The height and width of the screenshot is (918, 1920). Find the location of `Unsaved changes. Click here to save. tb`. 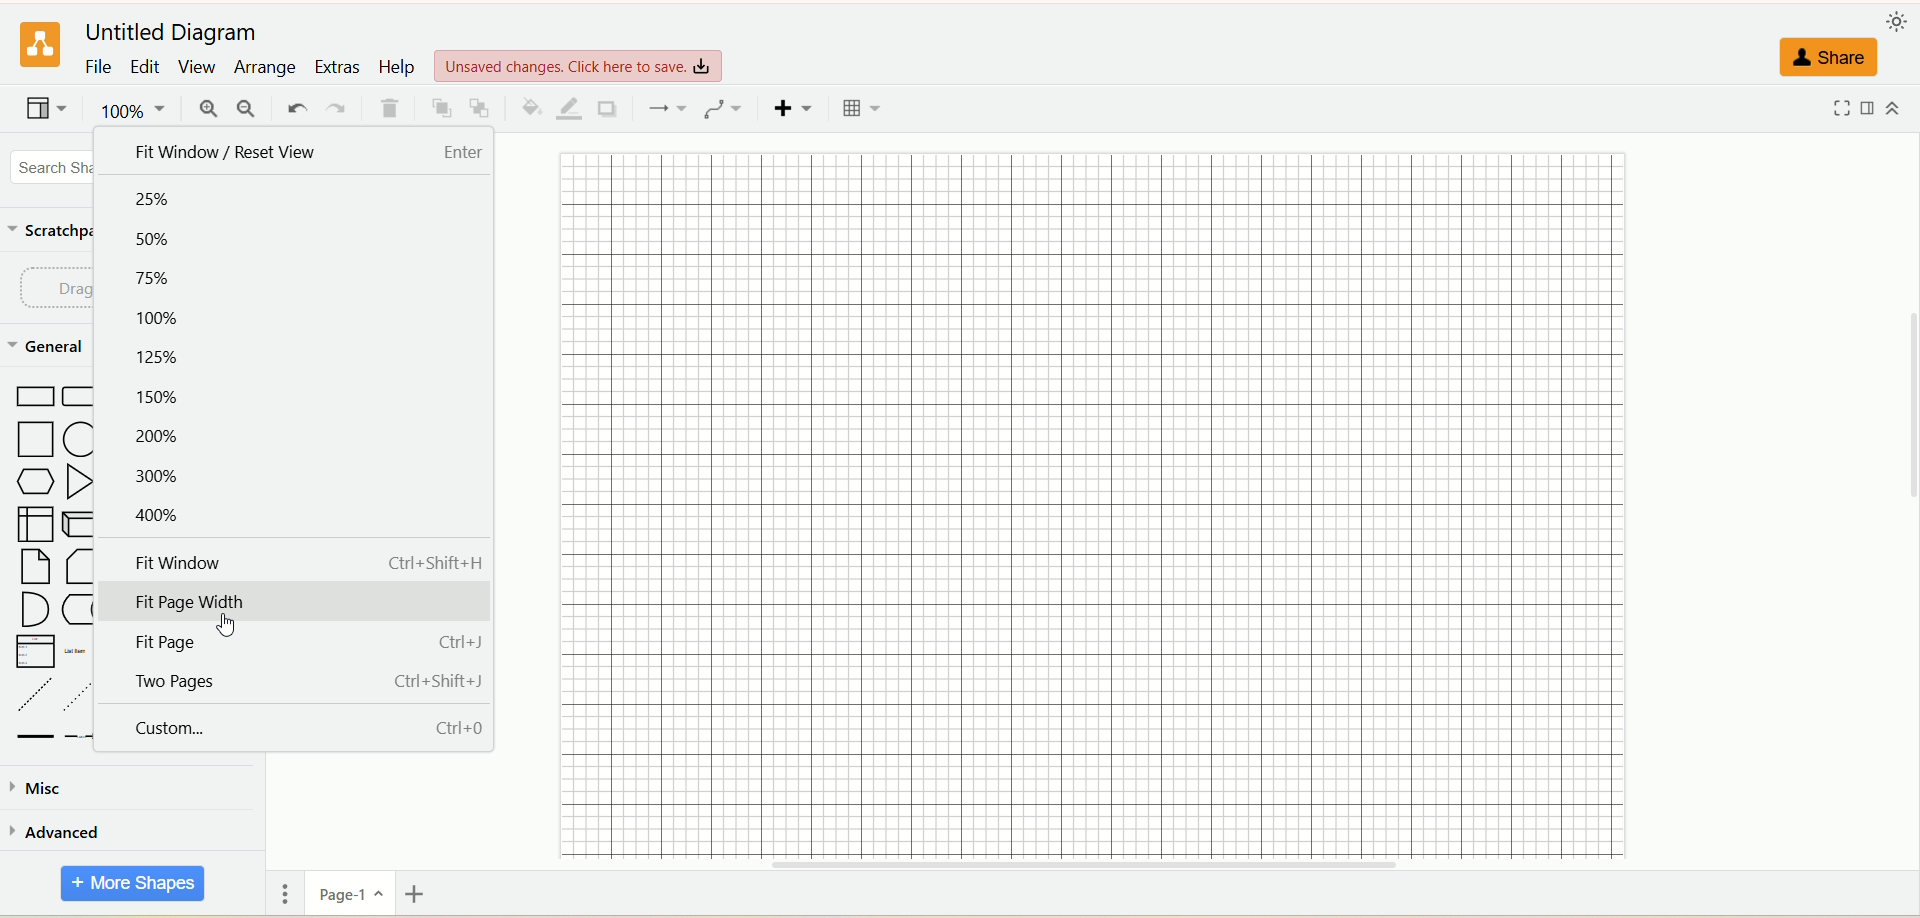

Unsaved changes. Click here to save. tb is located at coordinates (580, 59).